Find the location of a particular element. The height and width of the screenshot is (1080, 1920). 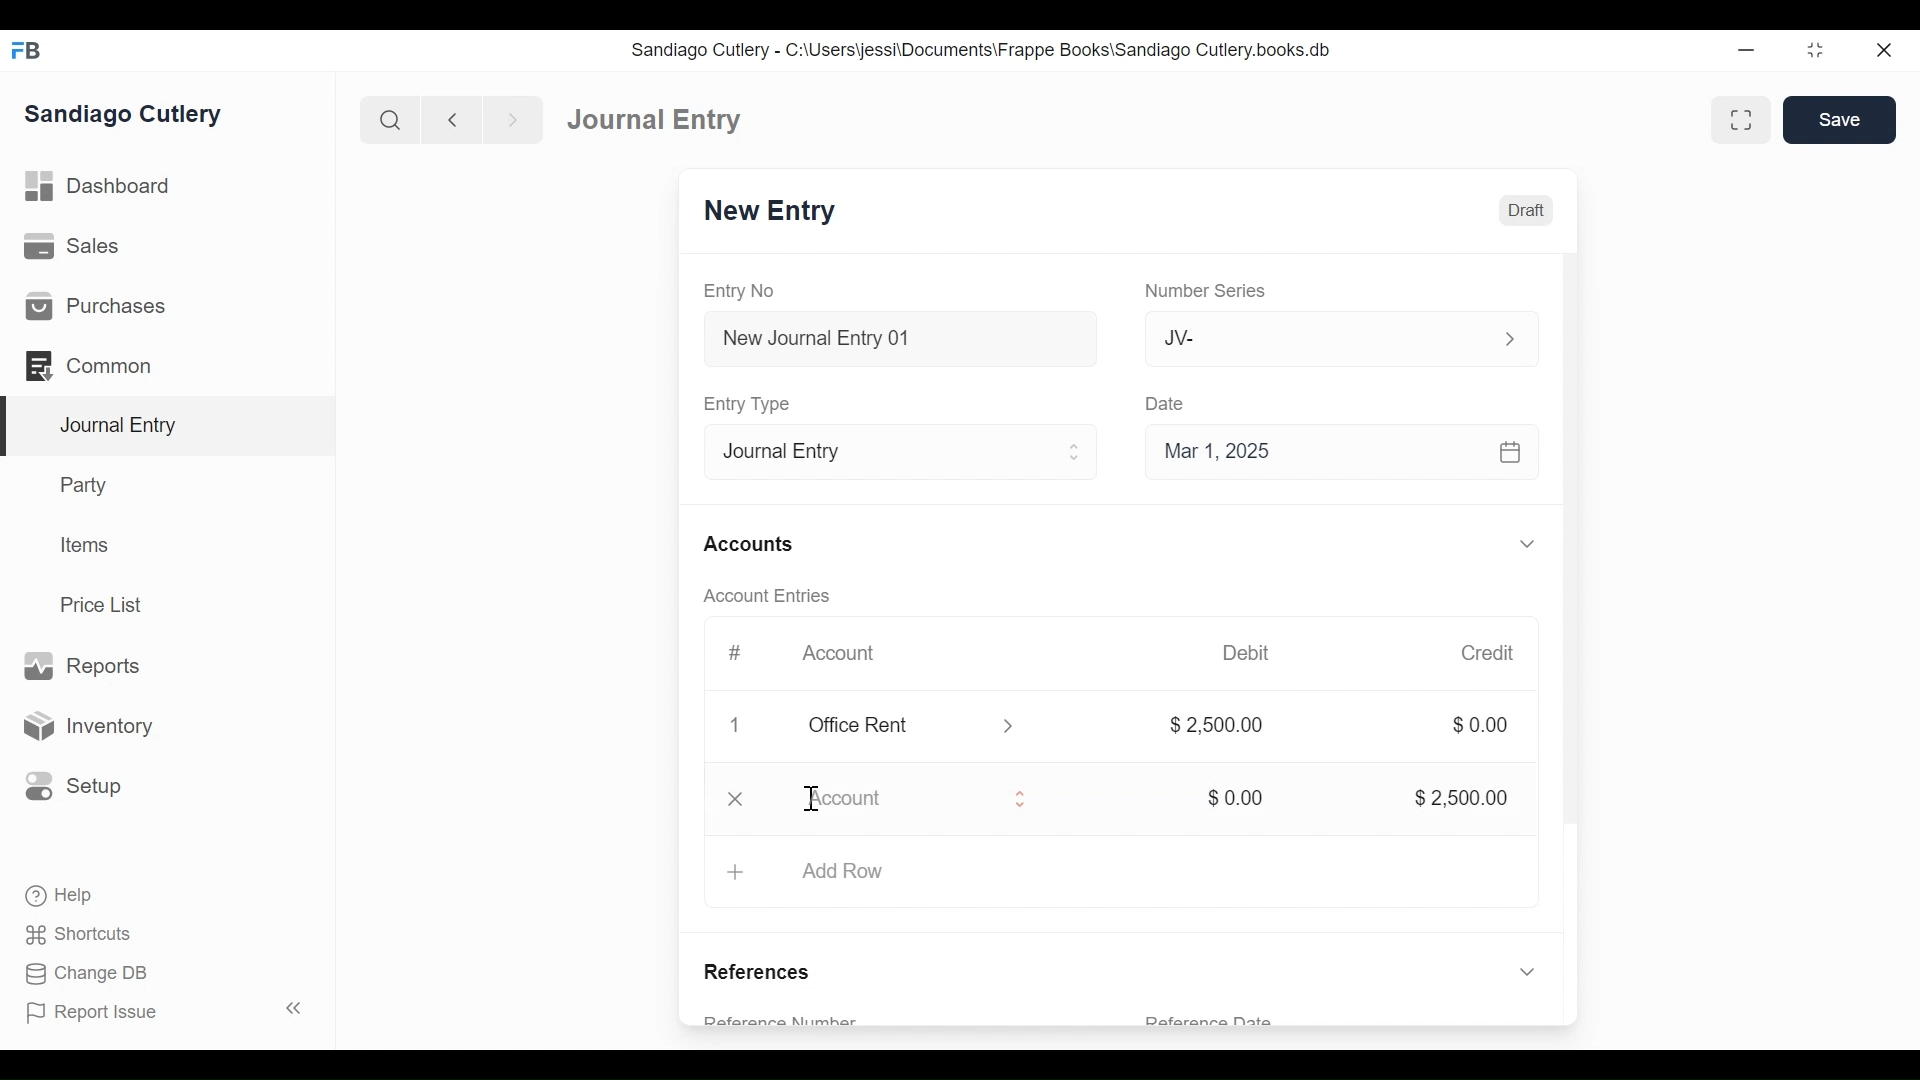

Help is located at coordinates (50, 897).